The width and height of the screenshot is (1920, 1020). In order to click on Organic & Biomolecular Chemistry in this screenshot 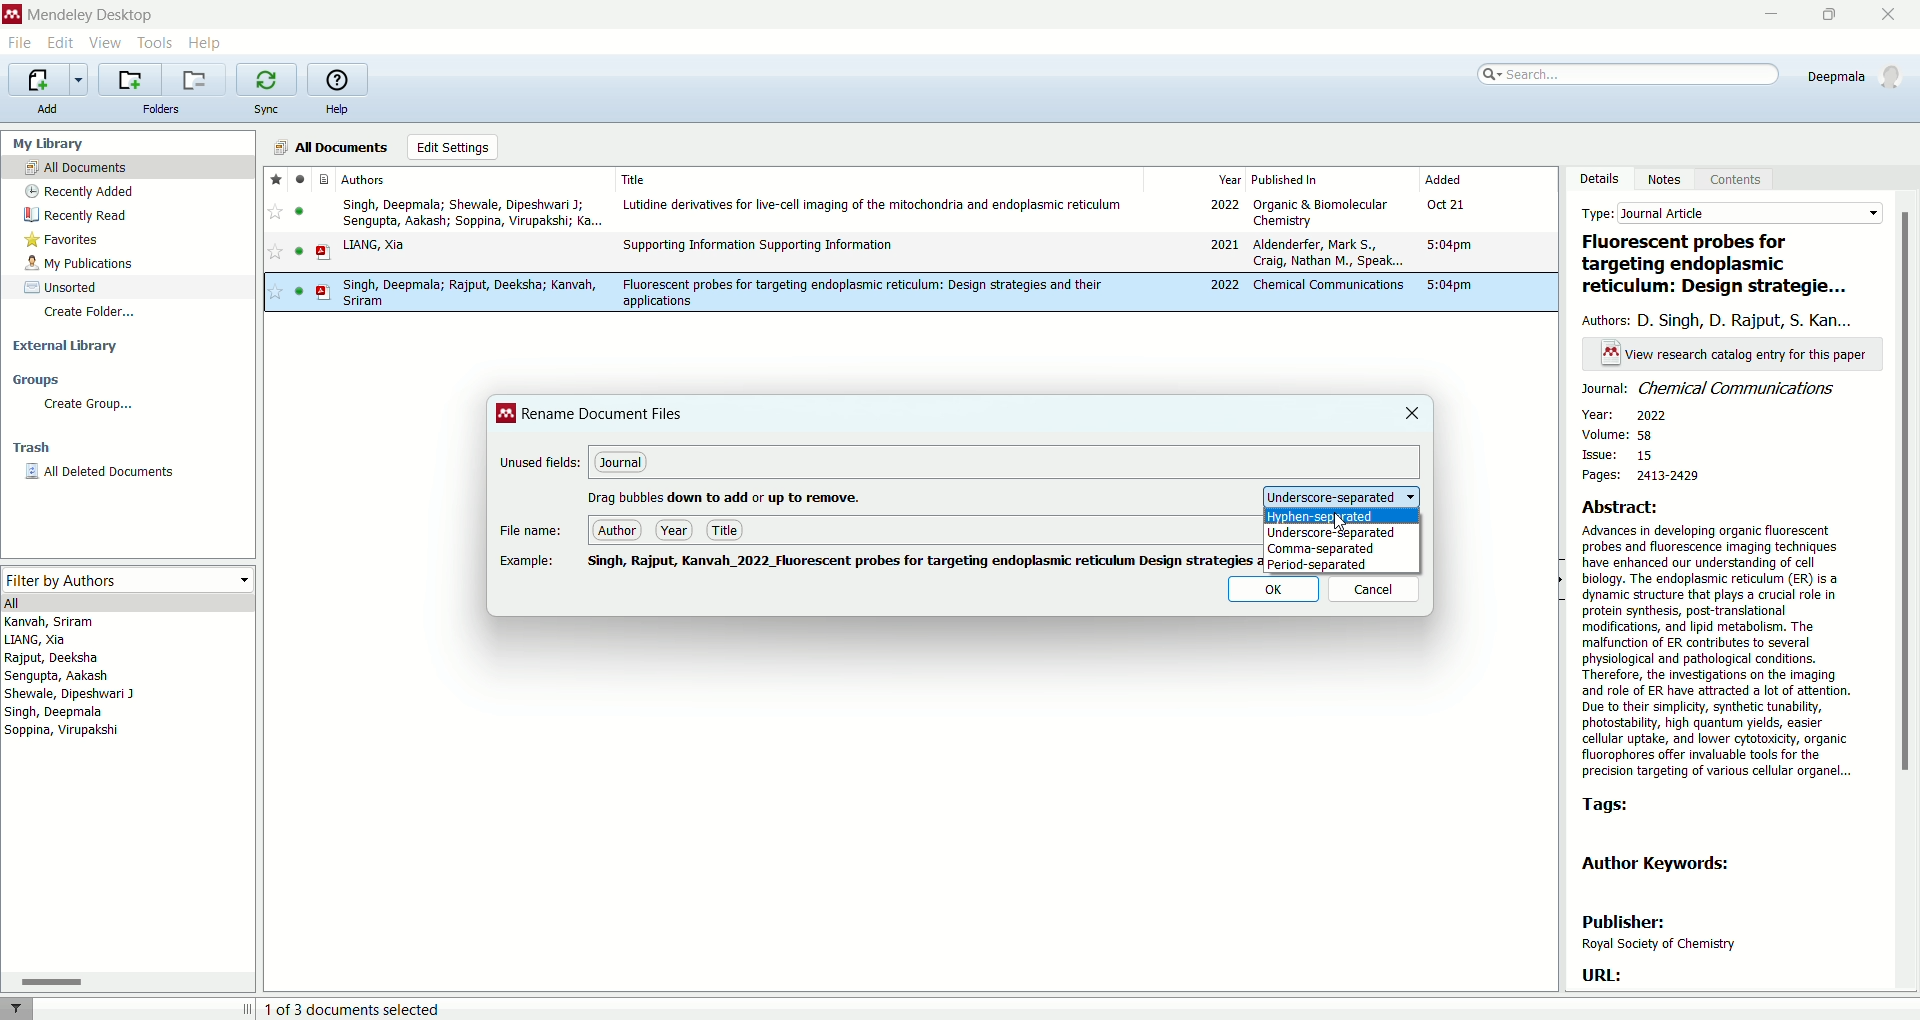, I will do `click(1322, 212)`.